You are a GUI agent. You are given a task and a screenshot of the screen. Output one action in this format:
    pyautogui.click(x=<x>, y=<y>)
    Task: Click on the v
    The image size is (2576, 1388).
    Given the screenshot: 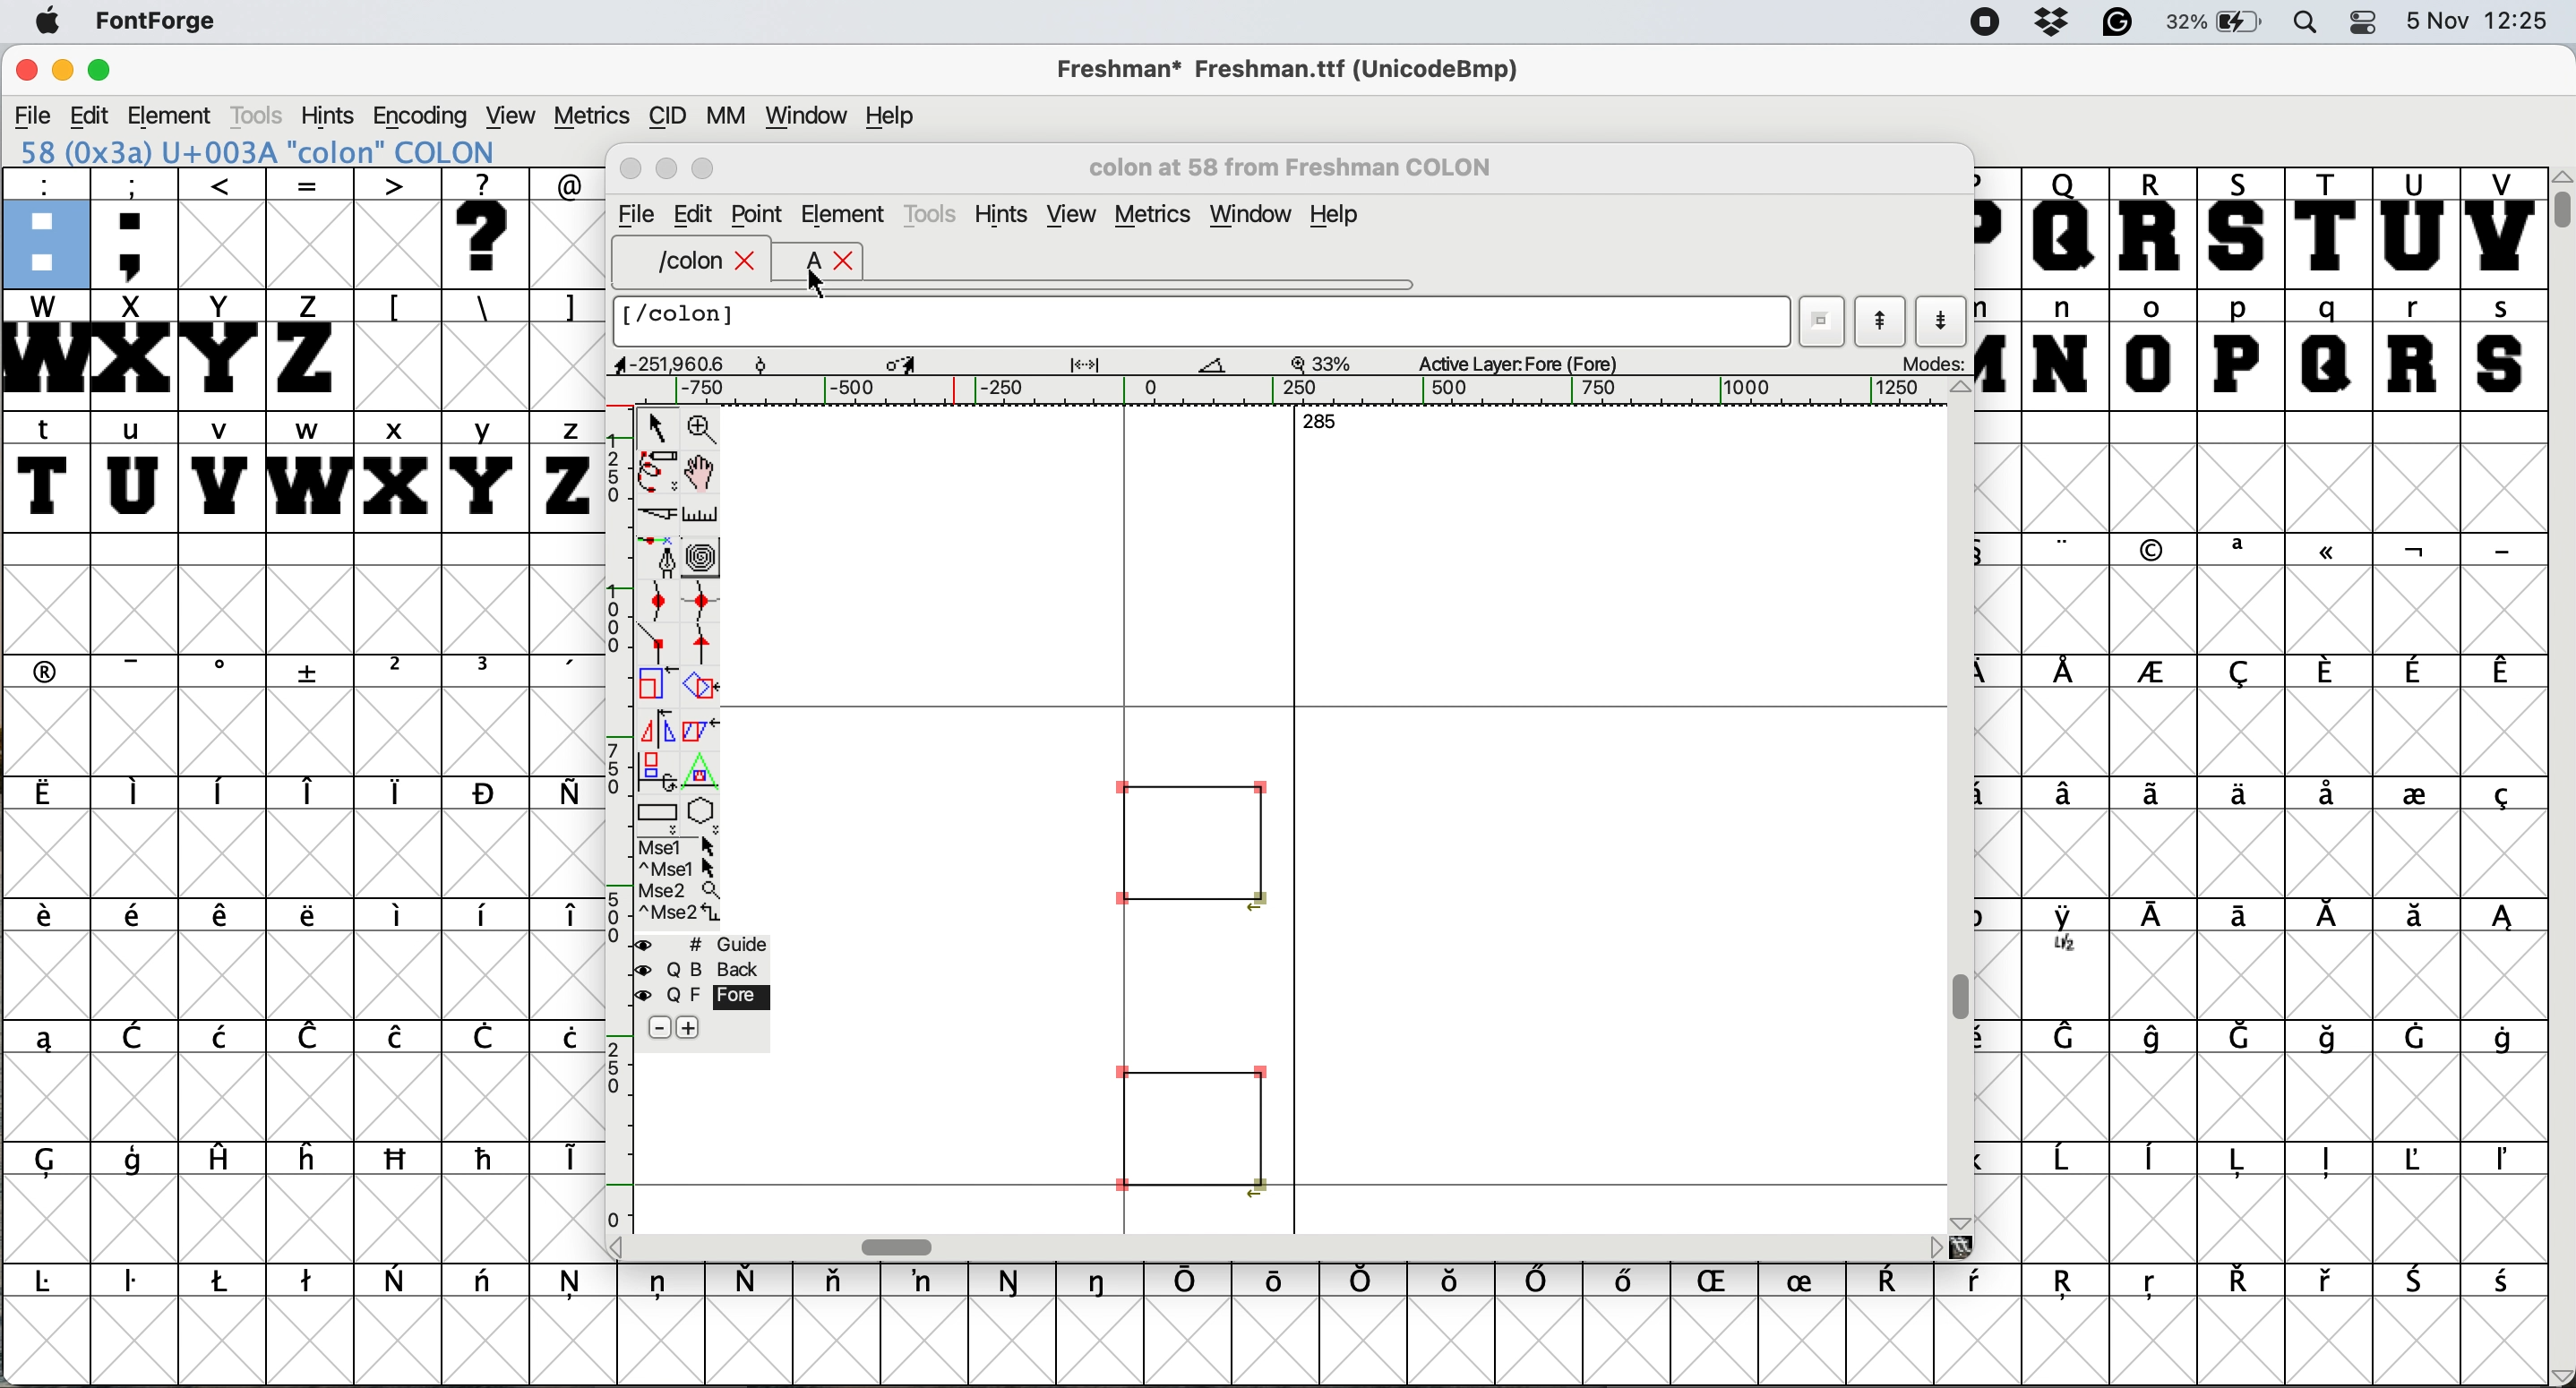 What is the action you would take?
    pyautogui.click(x=221, y=471)
    